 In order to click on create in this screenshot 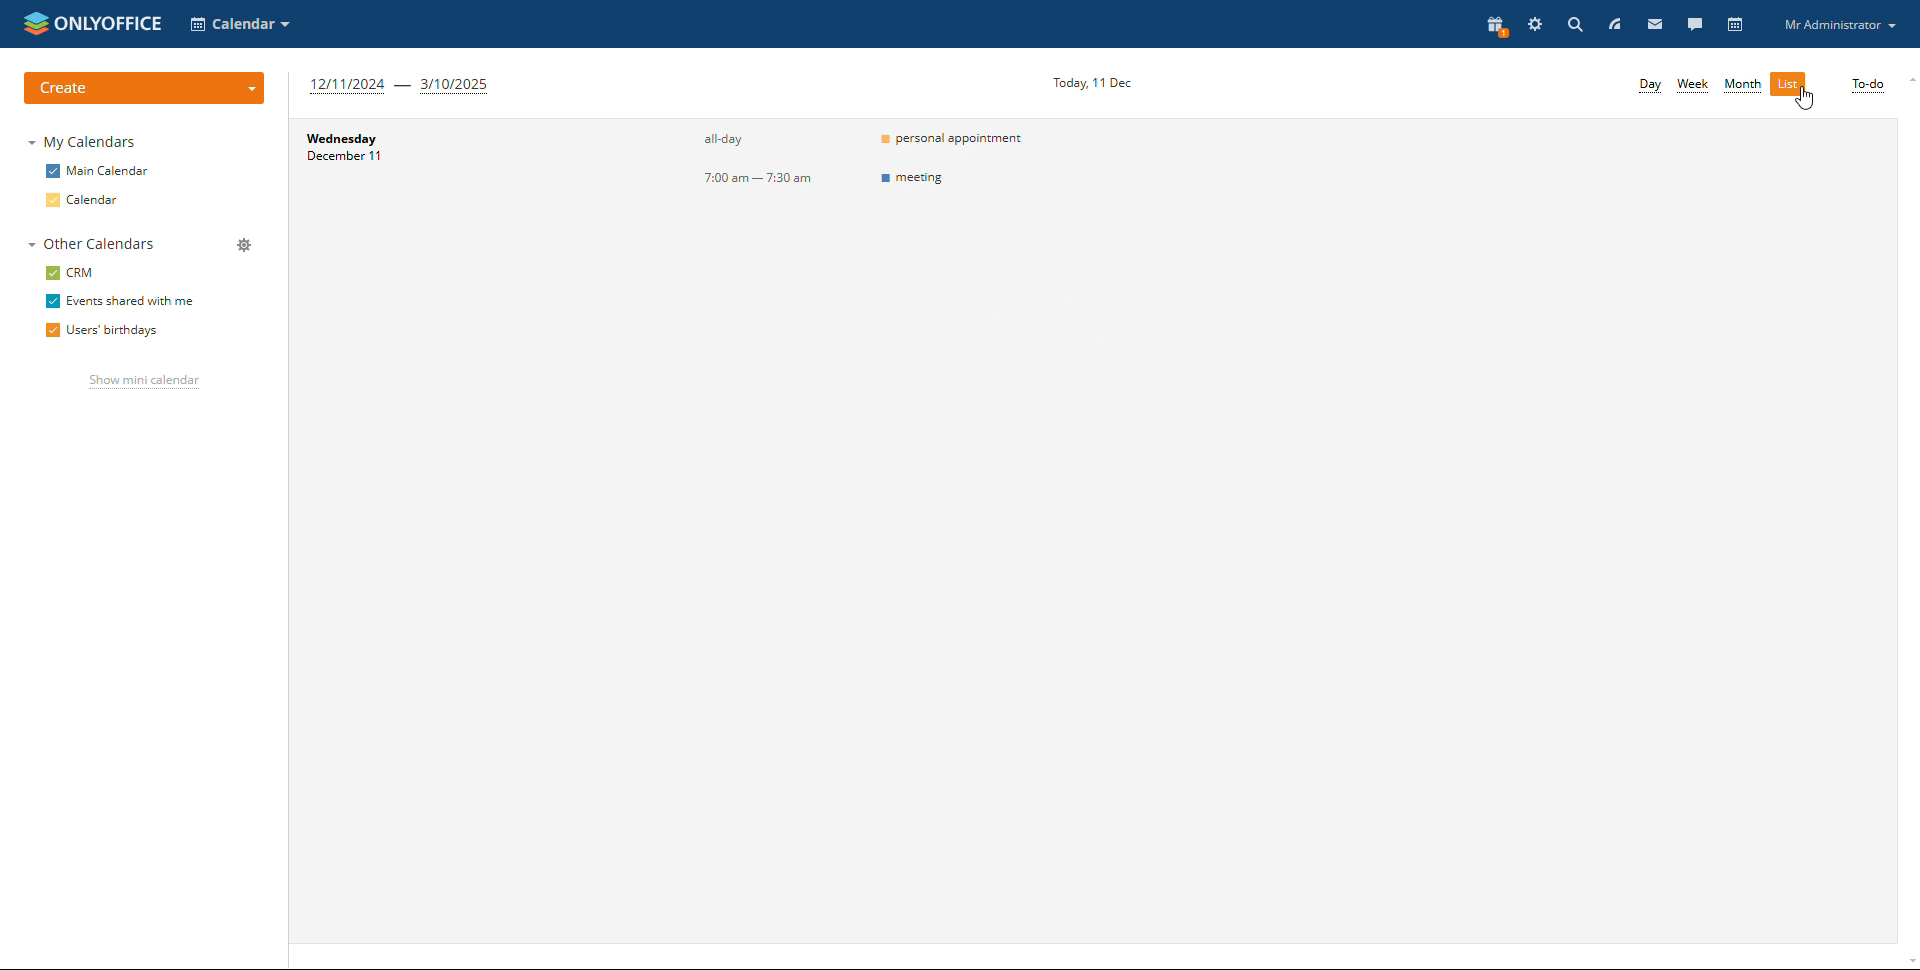, I will do `click(143, 87)`.